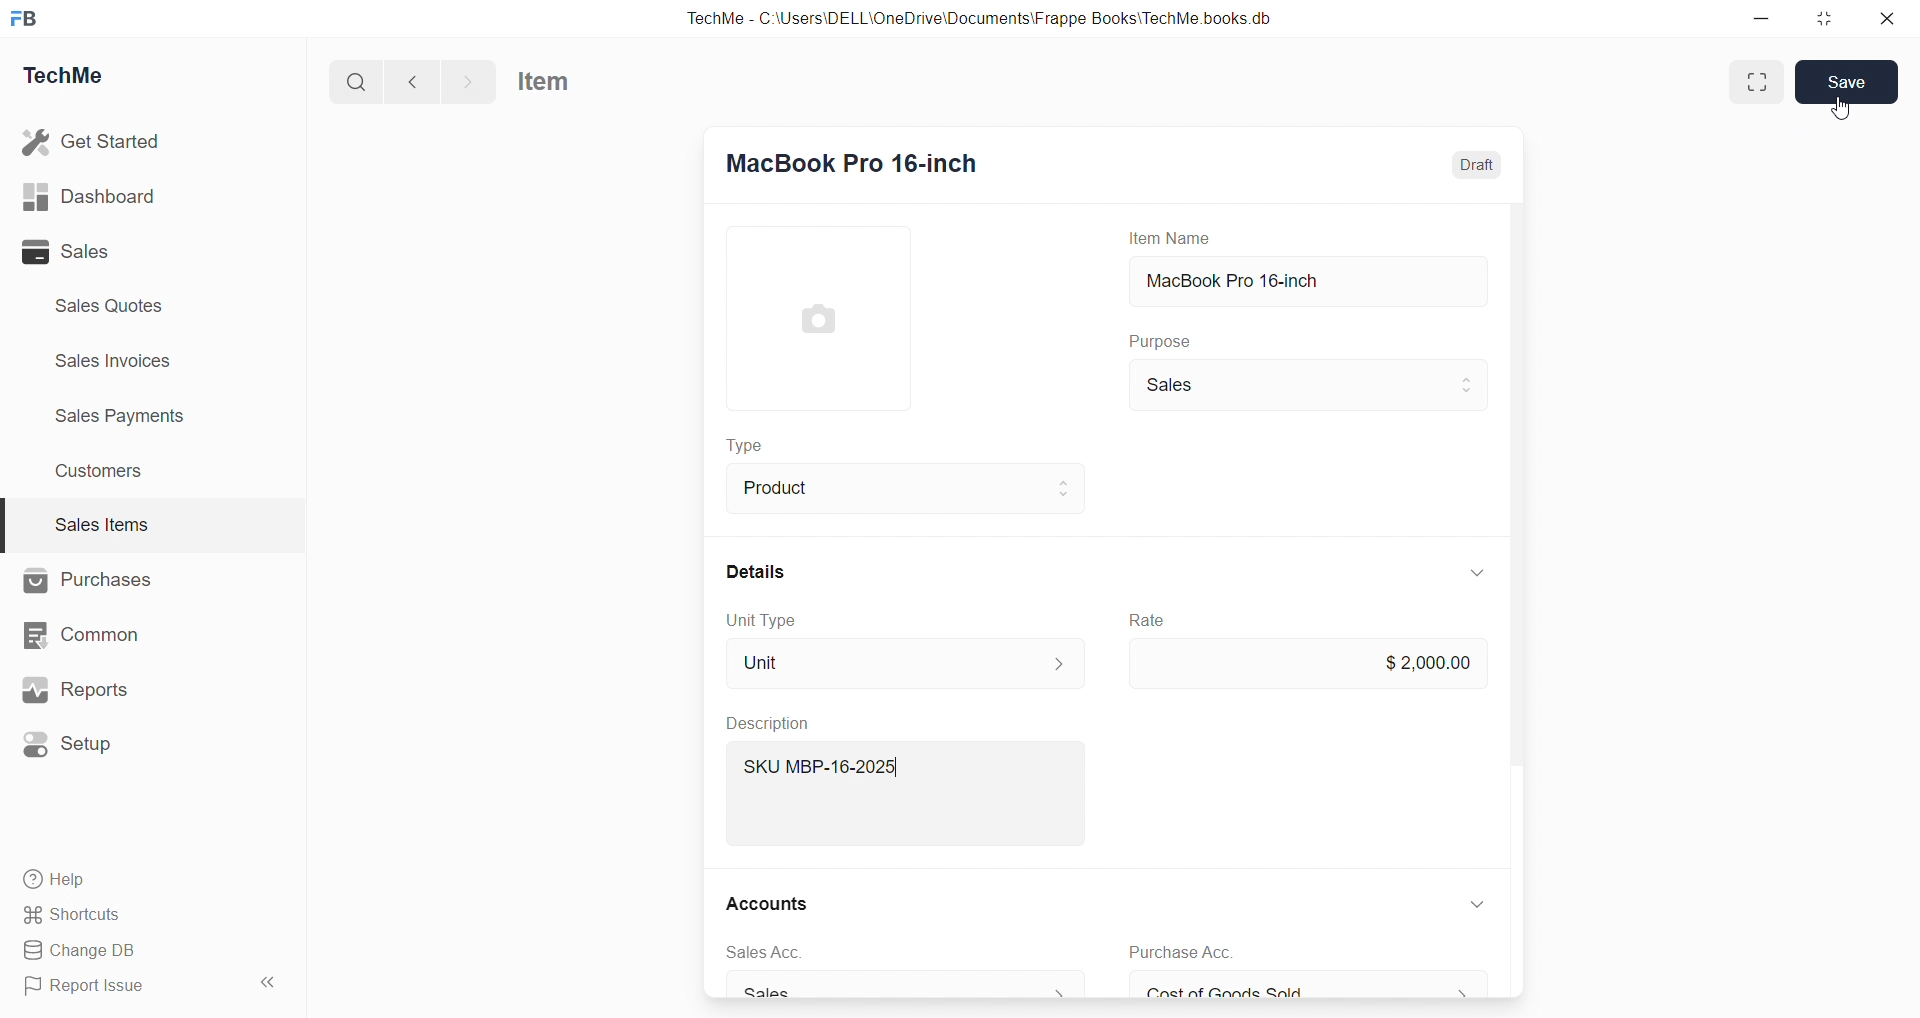  I want to click on forward, so click(468, 81).